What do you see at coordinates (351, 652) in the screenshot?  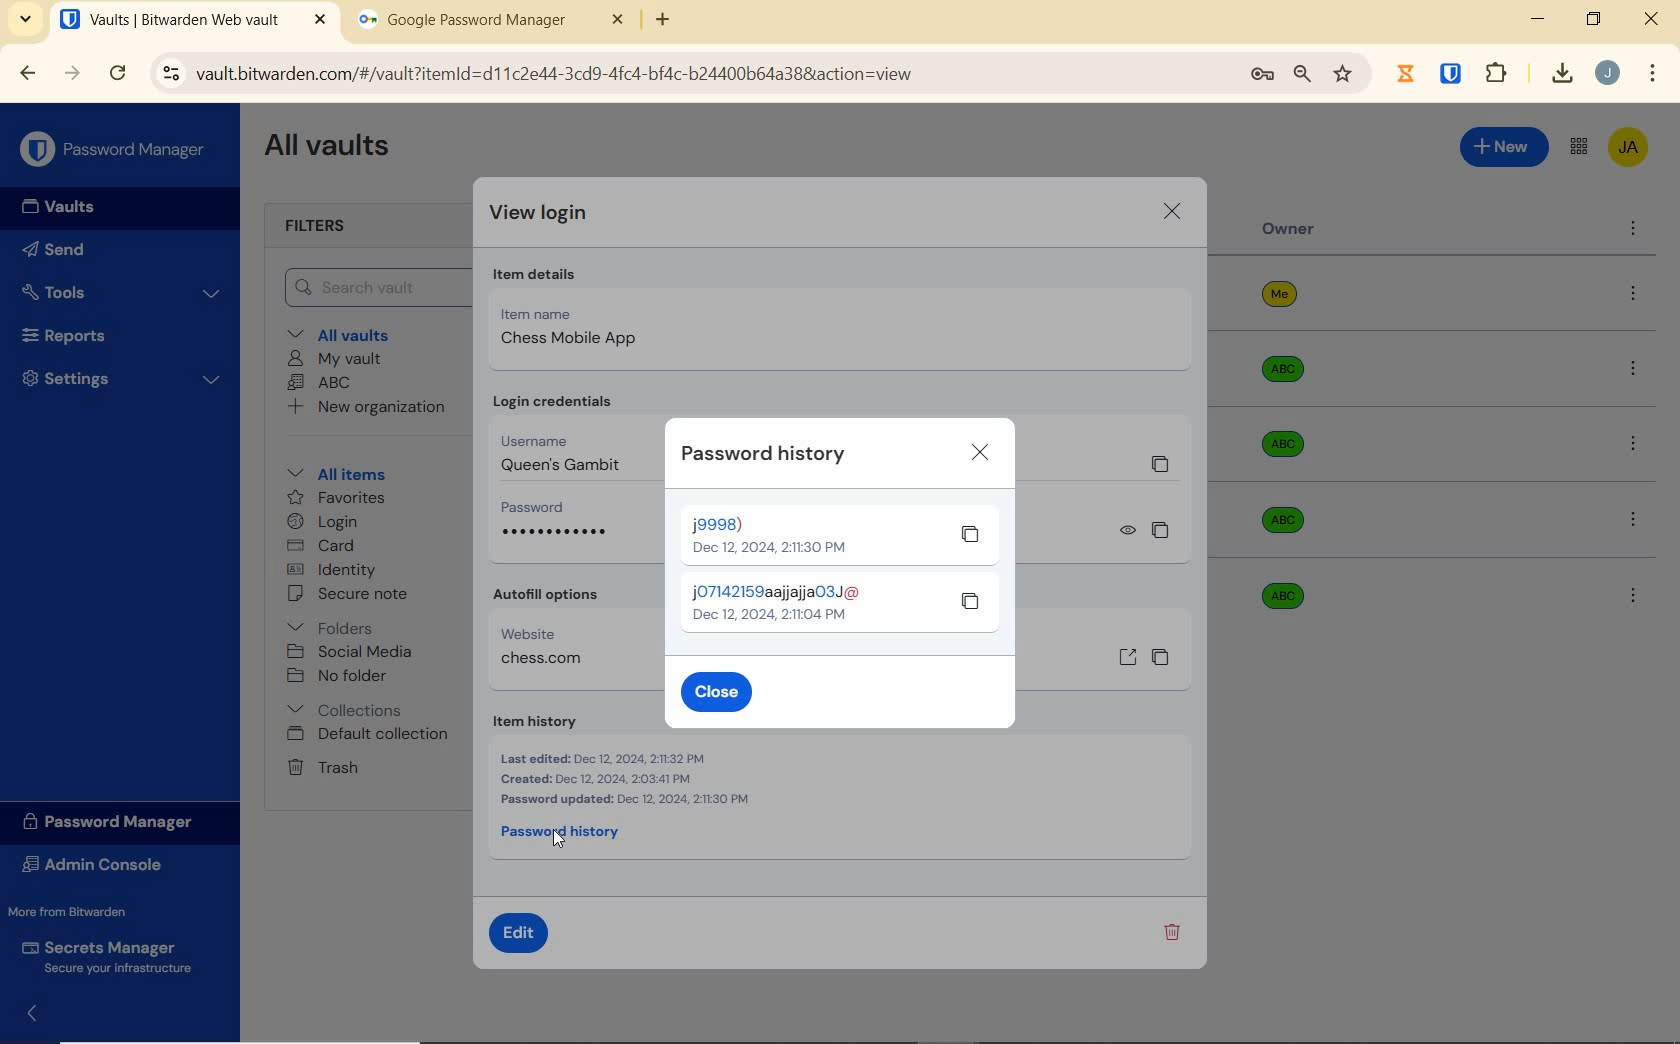 I see `social media` at bounding box center [351, 652].